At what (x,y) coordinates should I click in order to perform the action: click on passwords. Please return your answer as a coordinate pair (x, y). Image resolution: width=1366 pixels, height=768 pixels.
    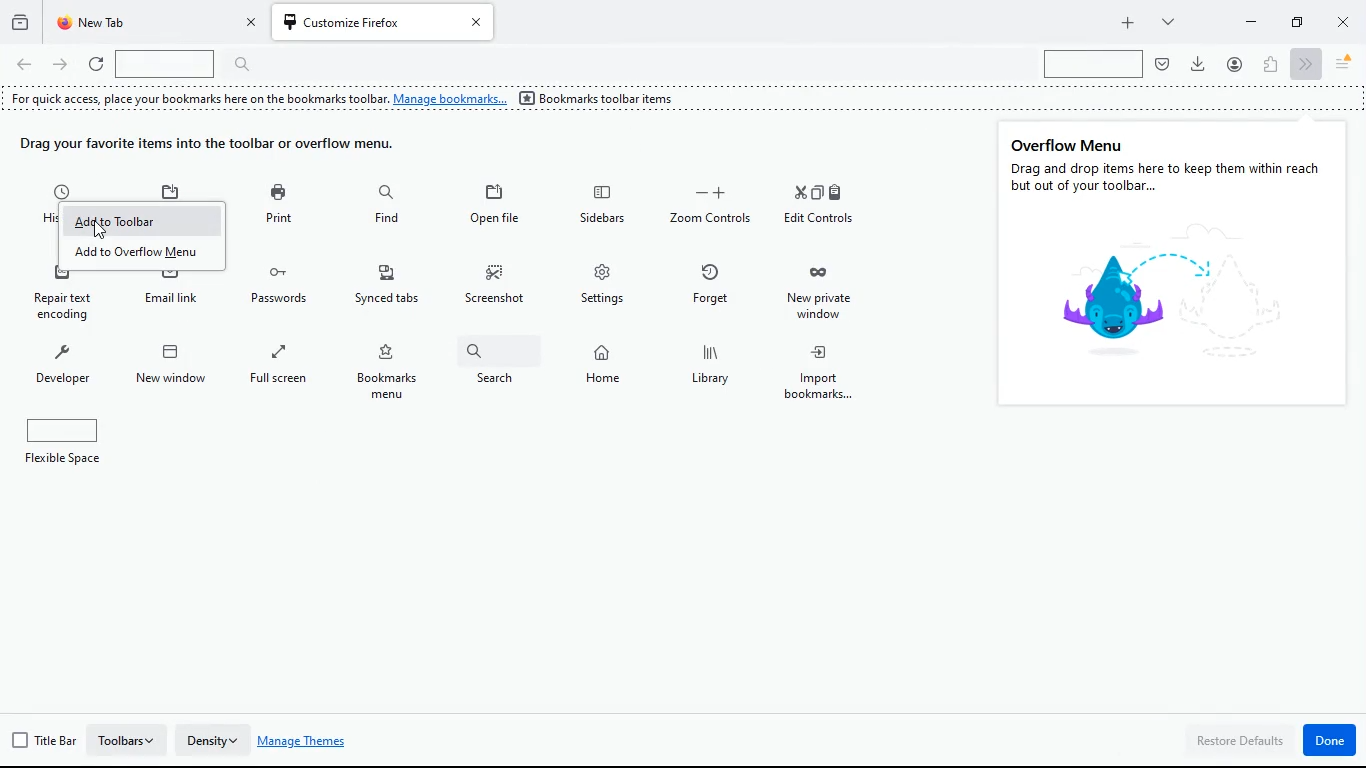
    Looking at the image, I should click on (283, 287).